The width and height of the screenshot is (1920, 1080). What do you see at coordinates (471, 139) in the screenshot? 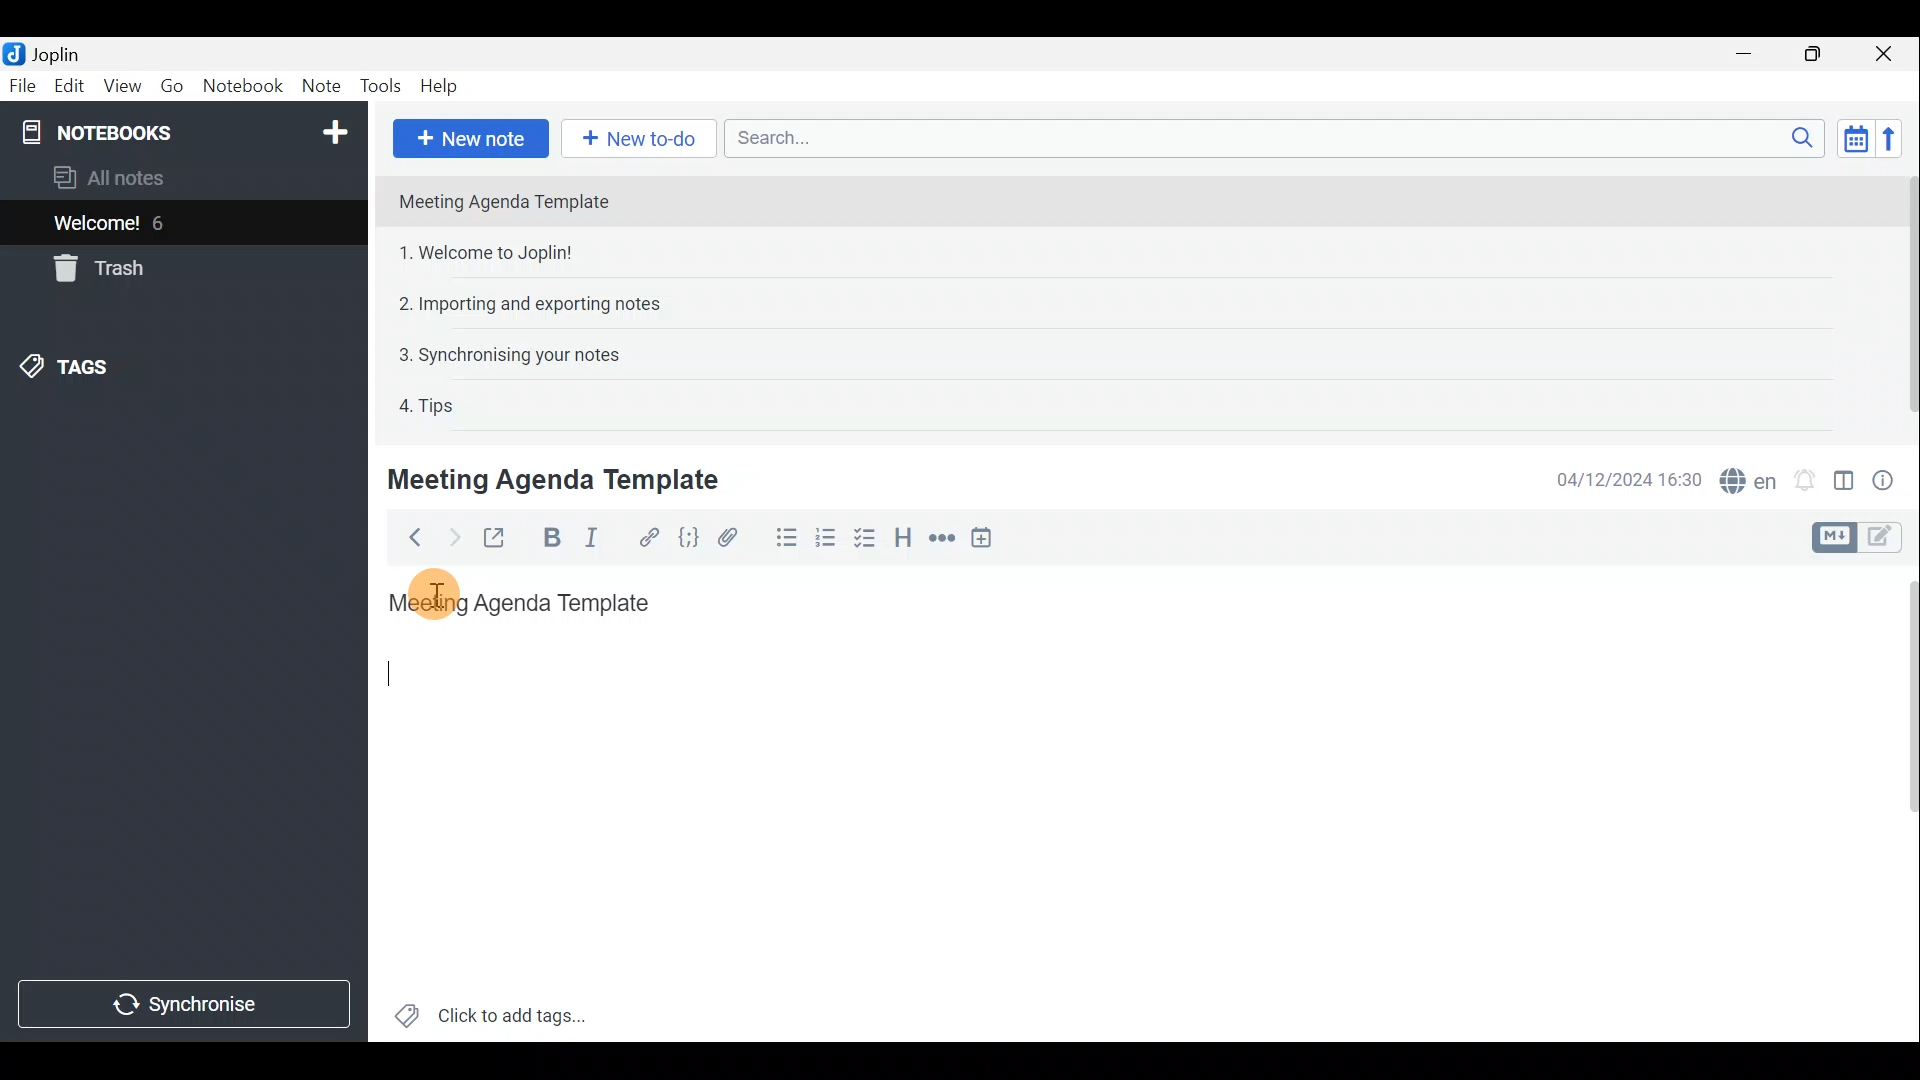
I see `New note` at bounding box center [471, 139].